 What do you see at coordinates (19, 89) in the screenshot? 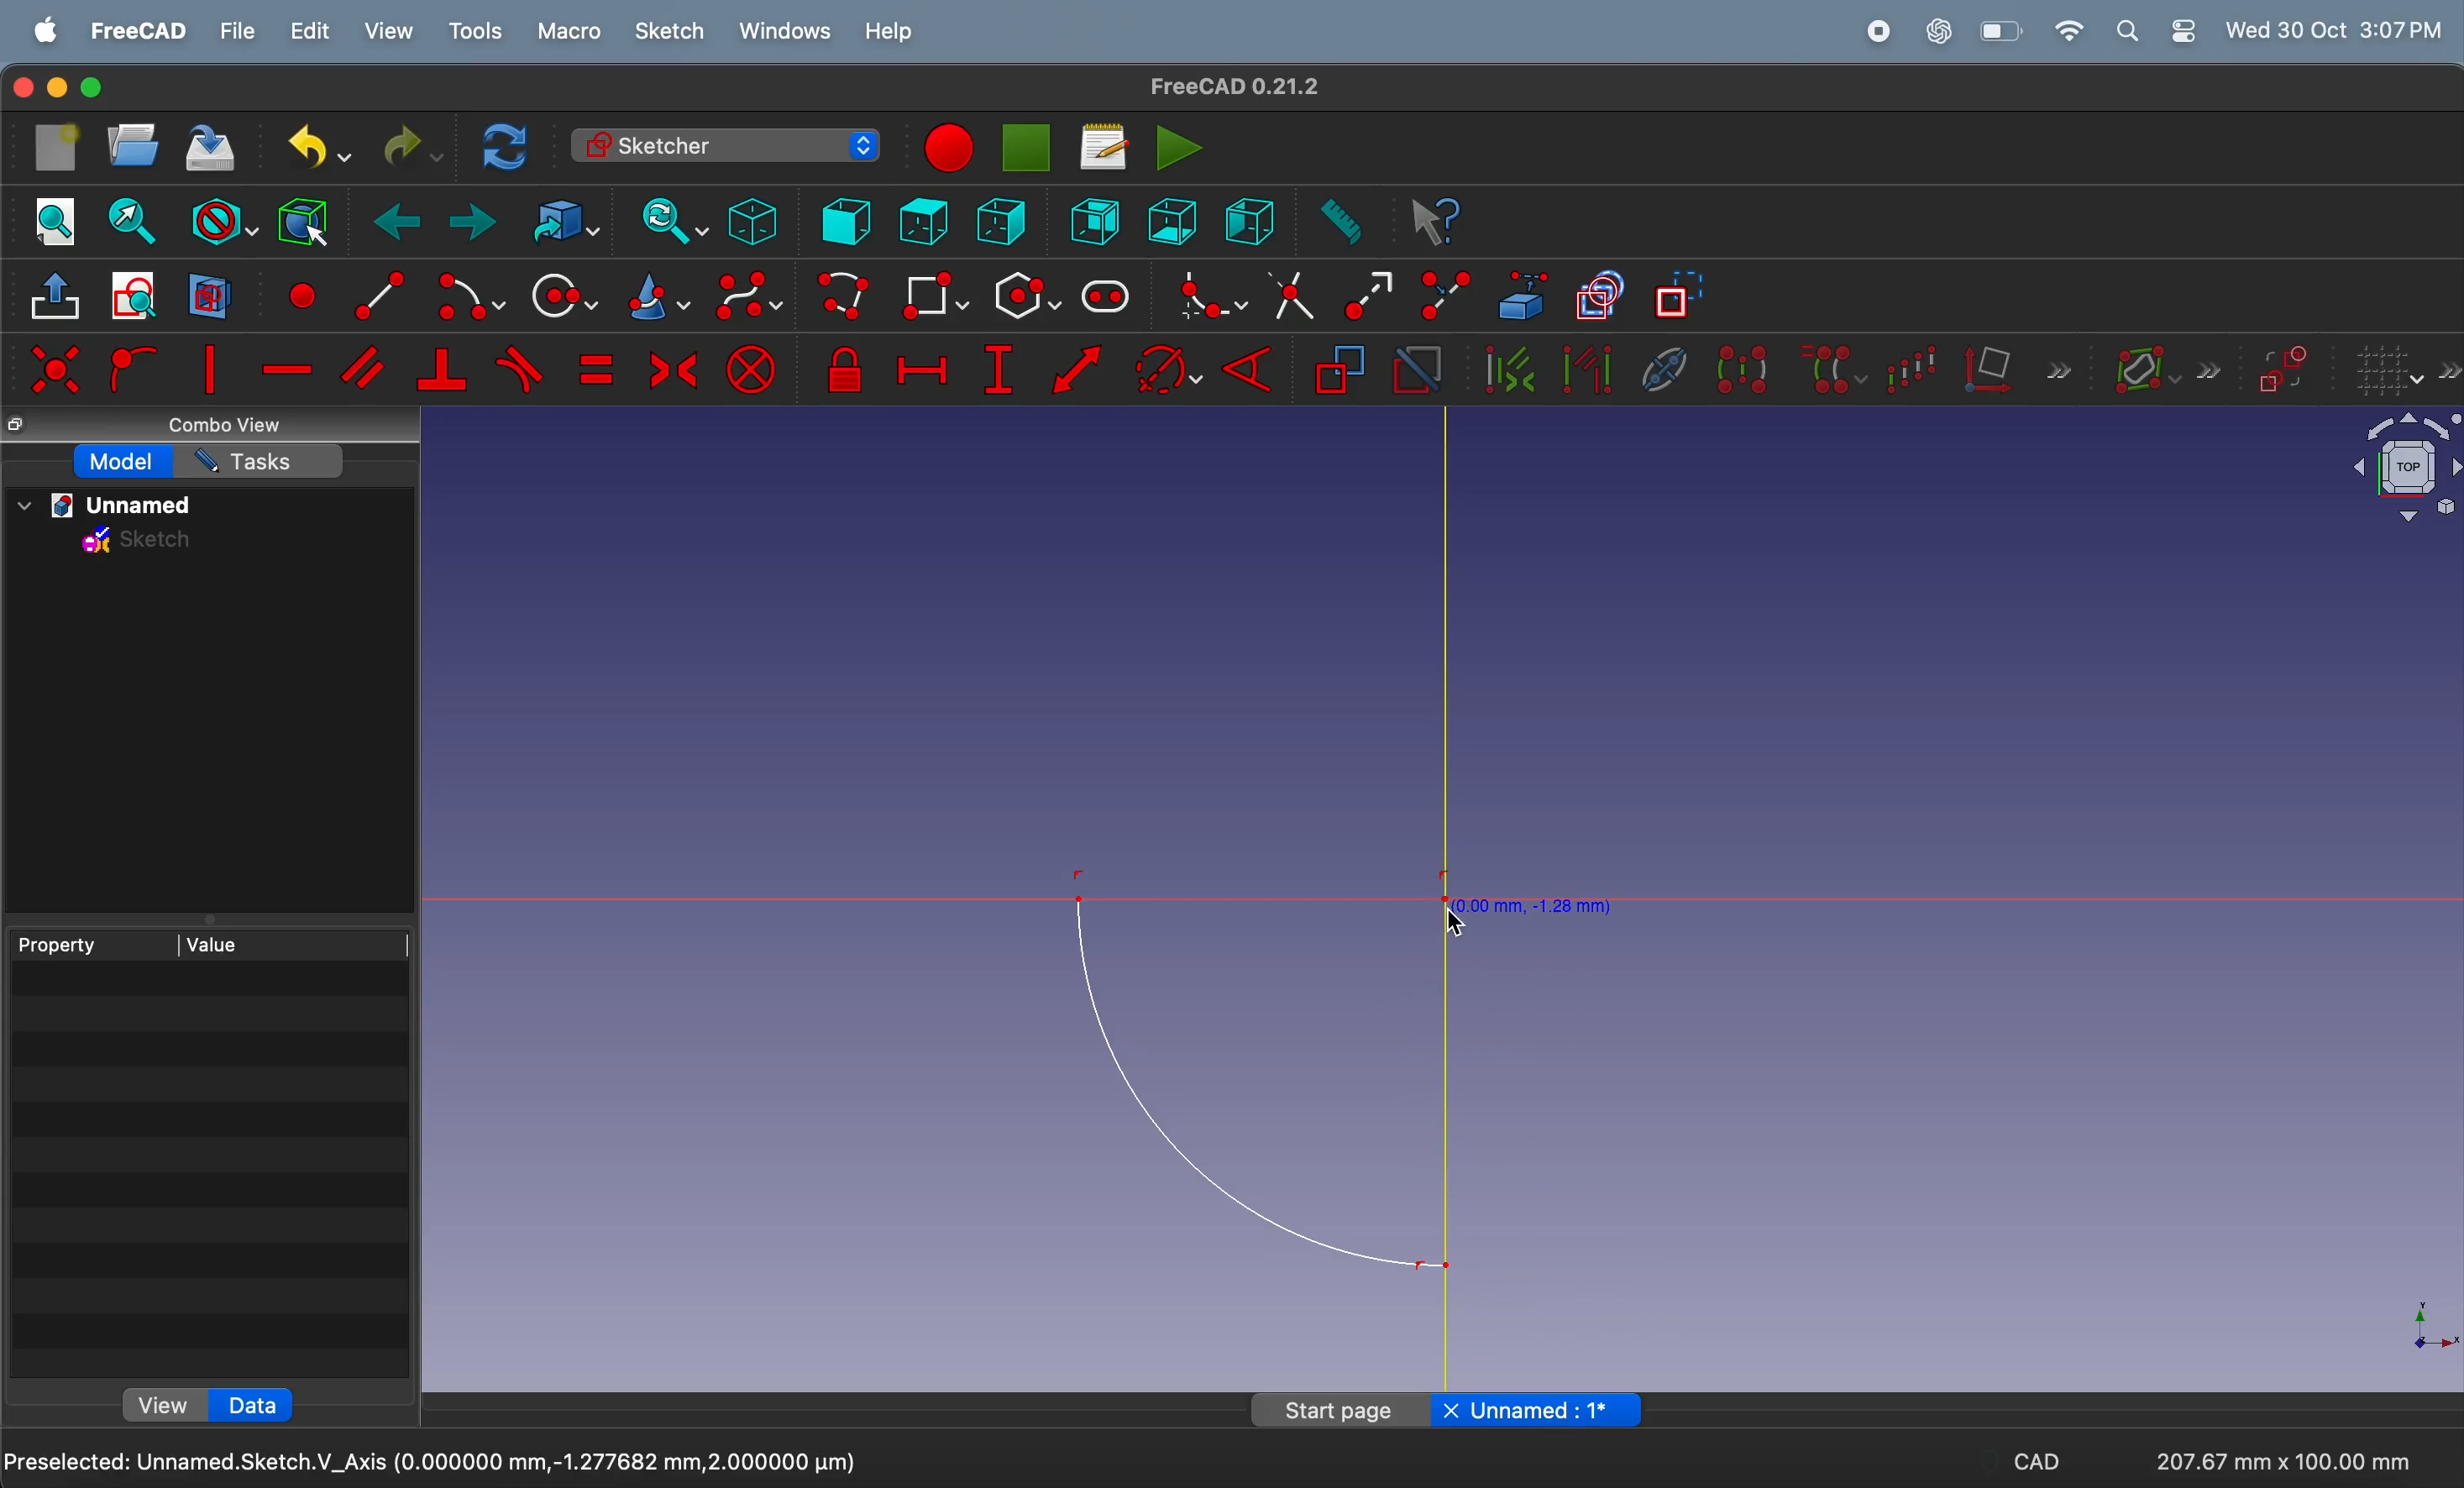
I see `close` at bounding box center [19, 89].